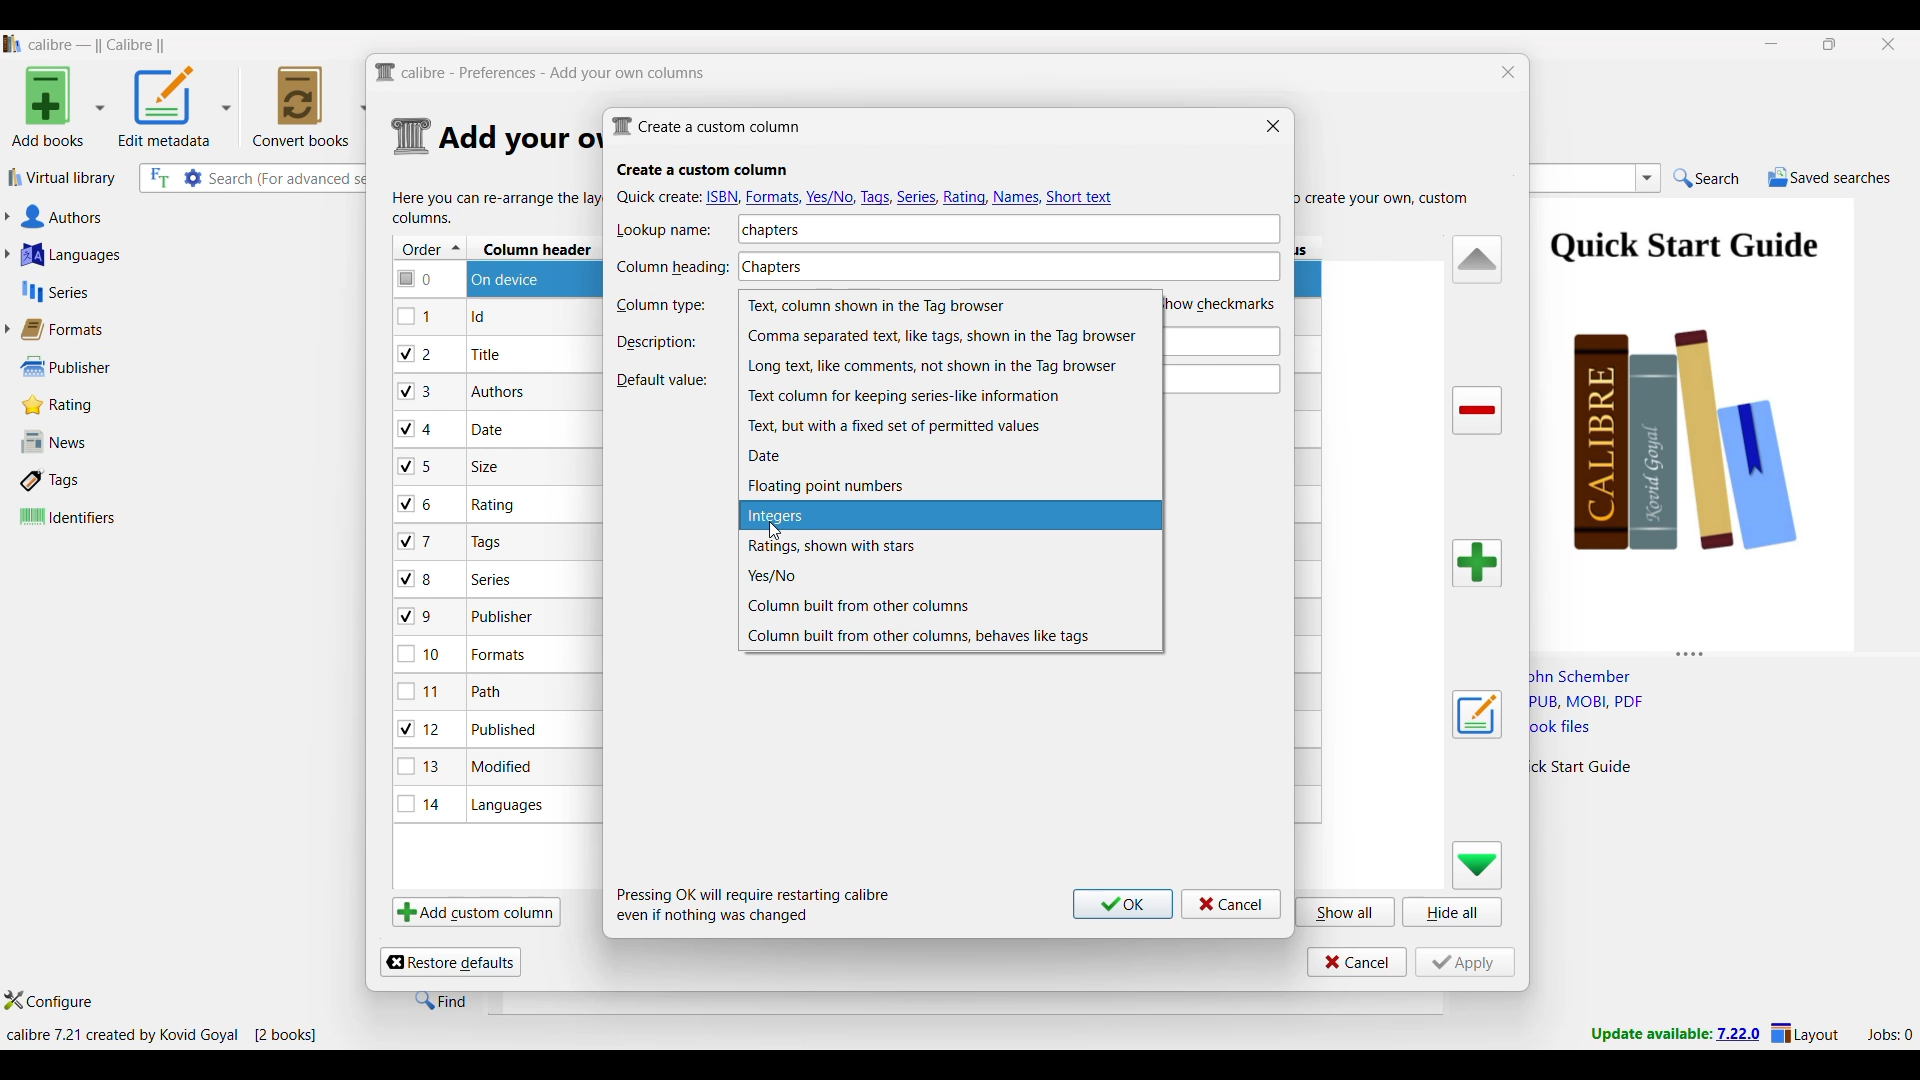 Image resolution: width=1920 pixels, height=1080 pixels. Describe the element at coordinates (948, 427) in the screenshot. I see `Text` at that location.